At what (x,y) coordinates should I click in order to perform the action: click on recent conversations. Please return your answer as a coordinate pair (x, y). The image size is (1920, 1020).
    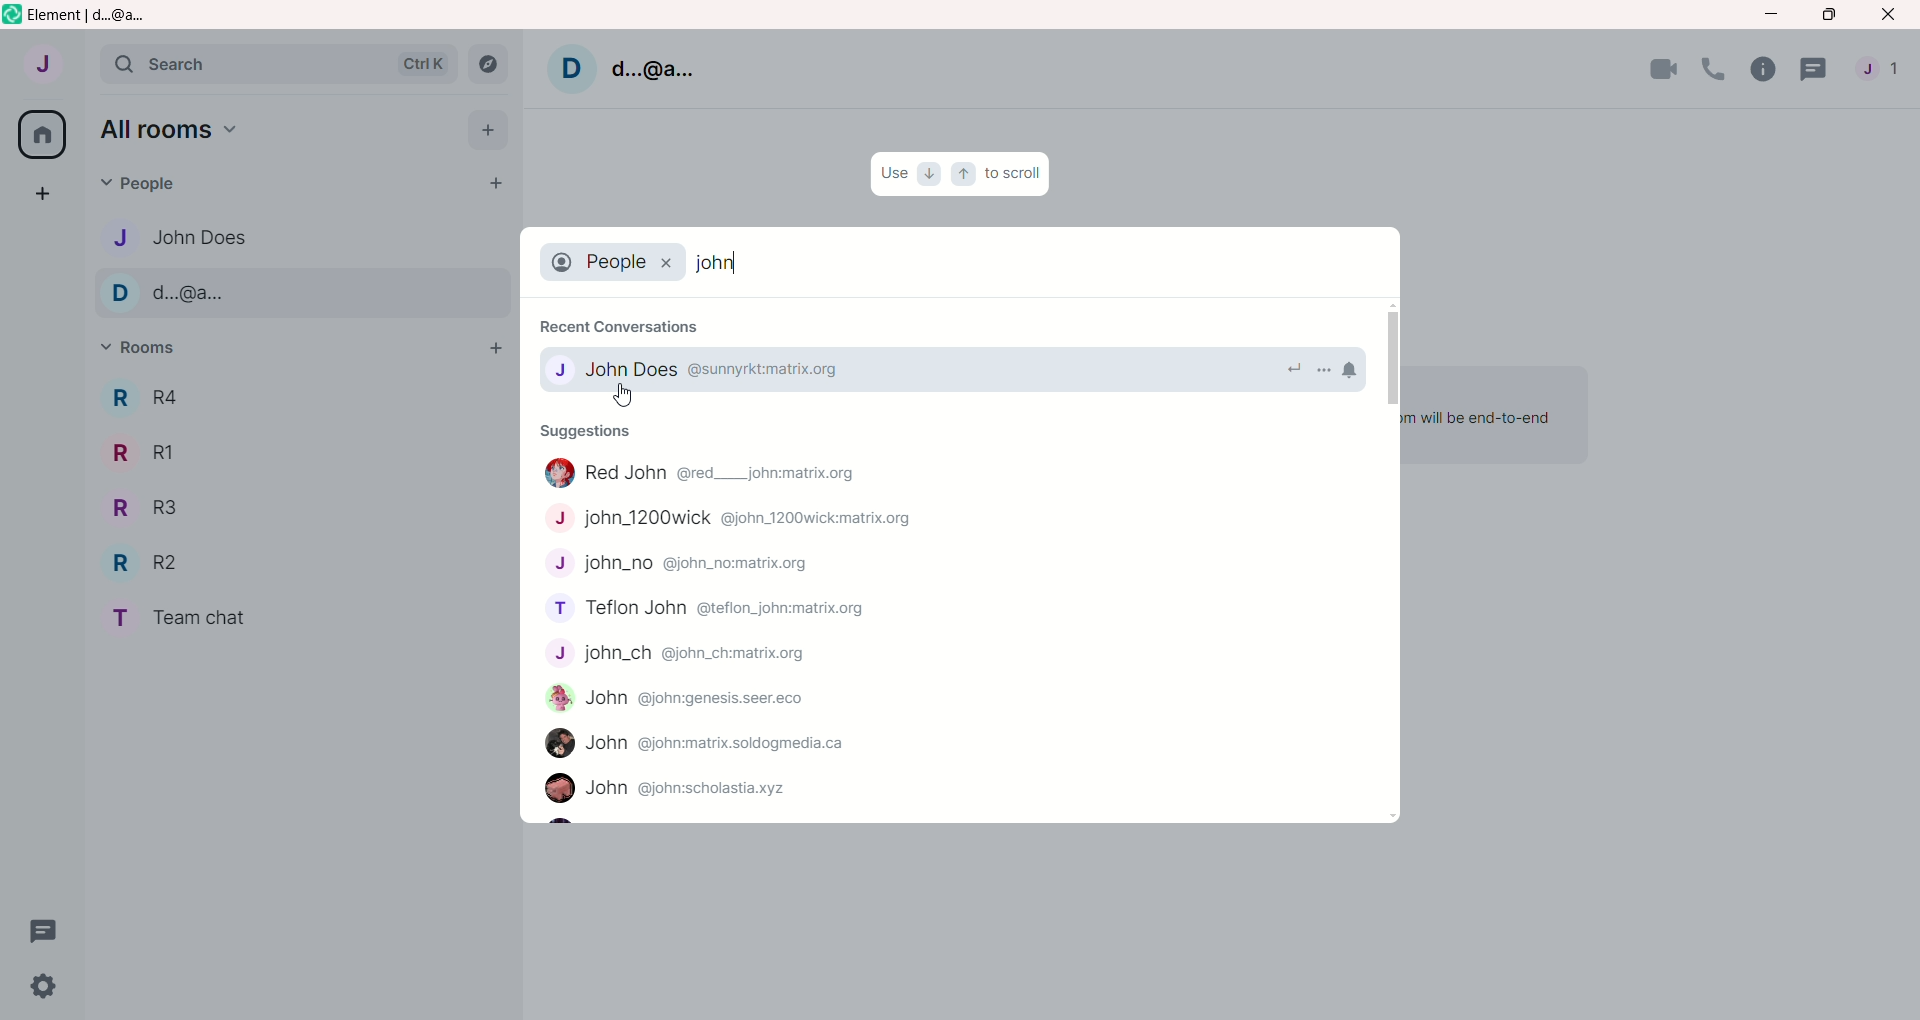
    Looking at the image, I should click on (623, 320).